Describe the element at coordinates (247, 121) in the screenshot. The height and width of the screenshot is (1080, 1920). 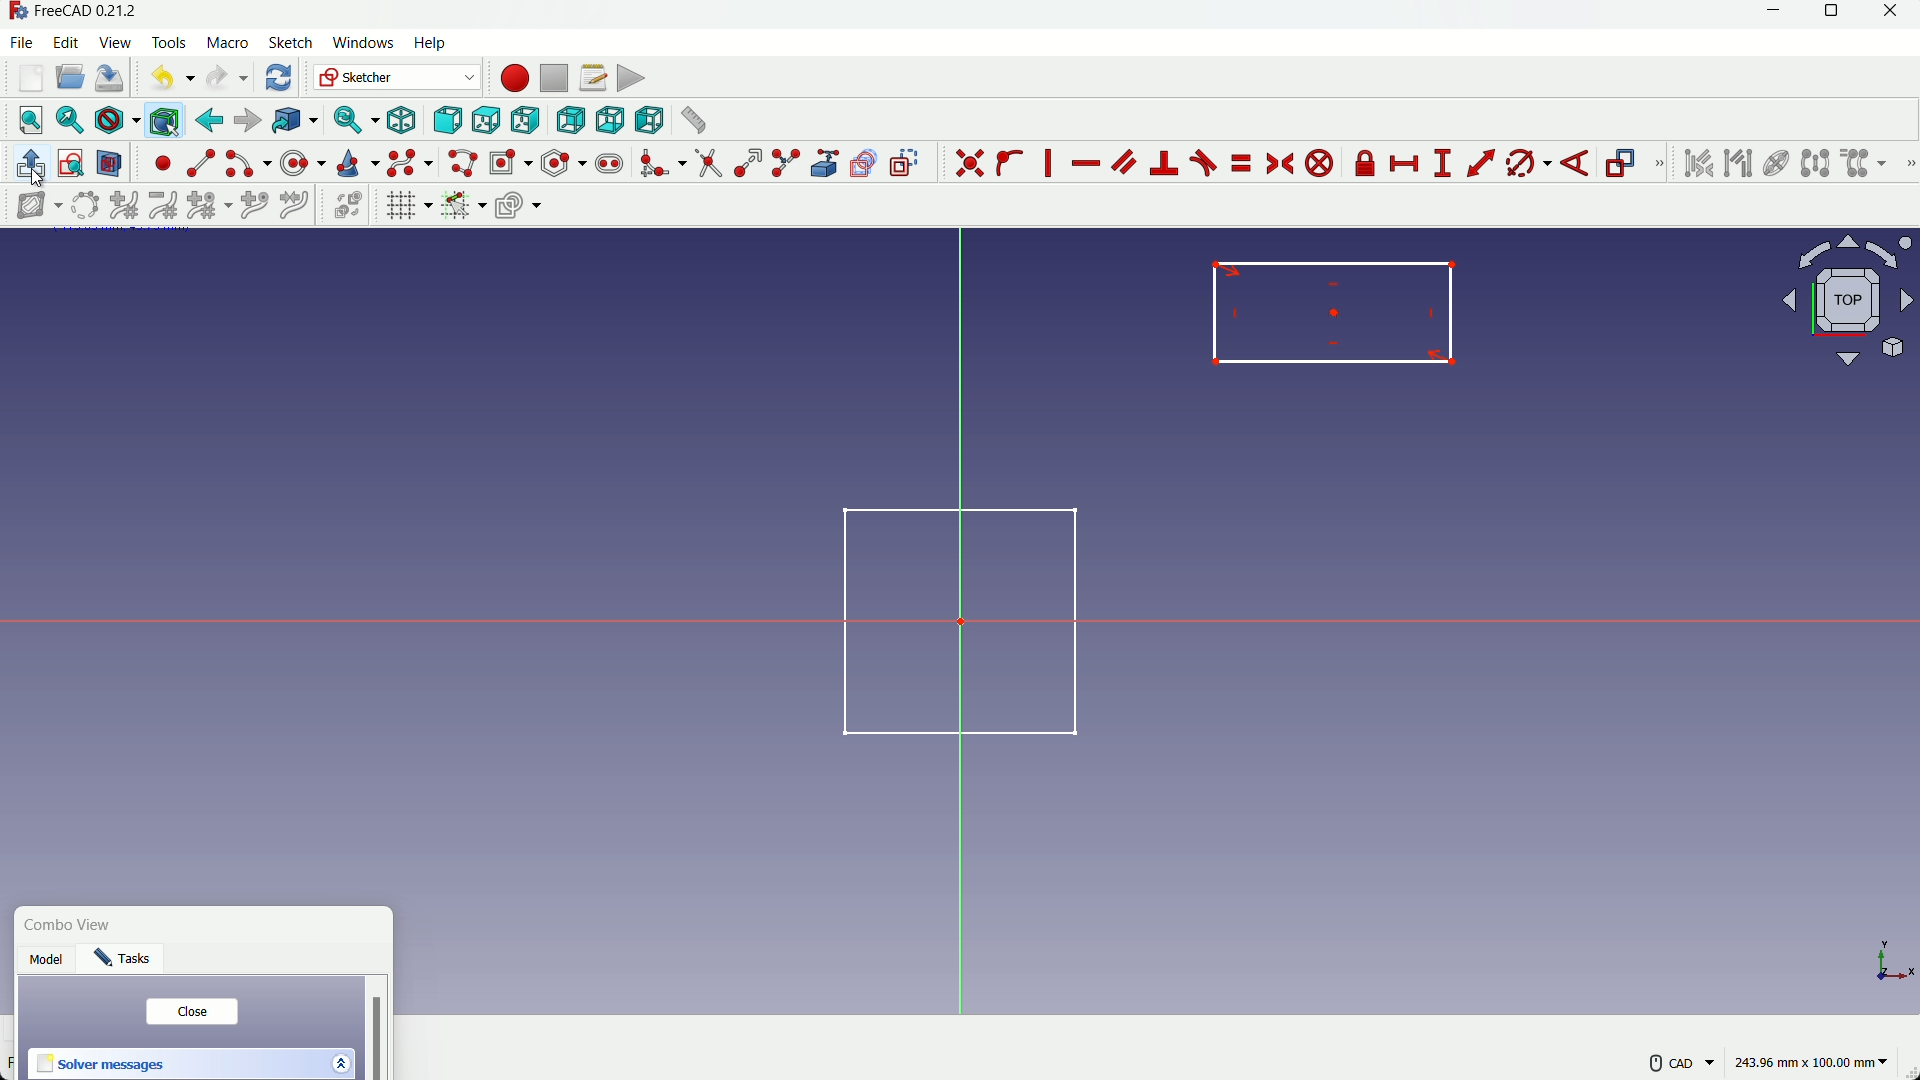
I see `forward` at that location.